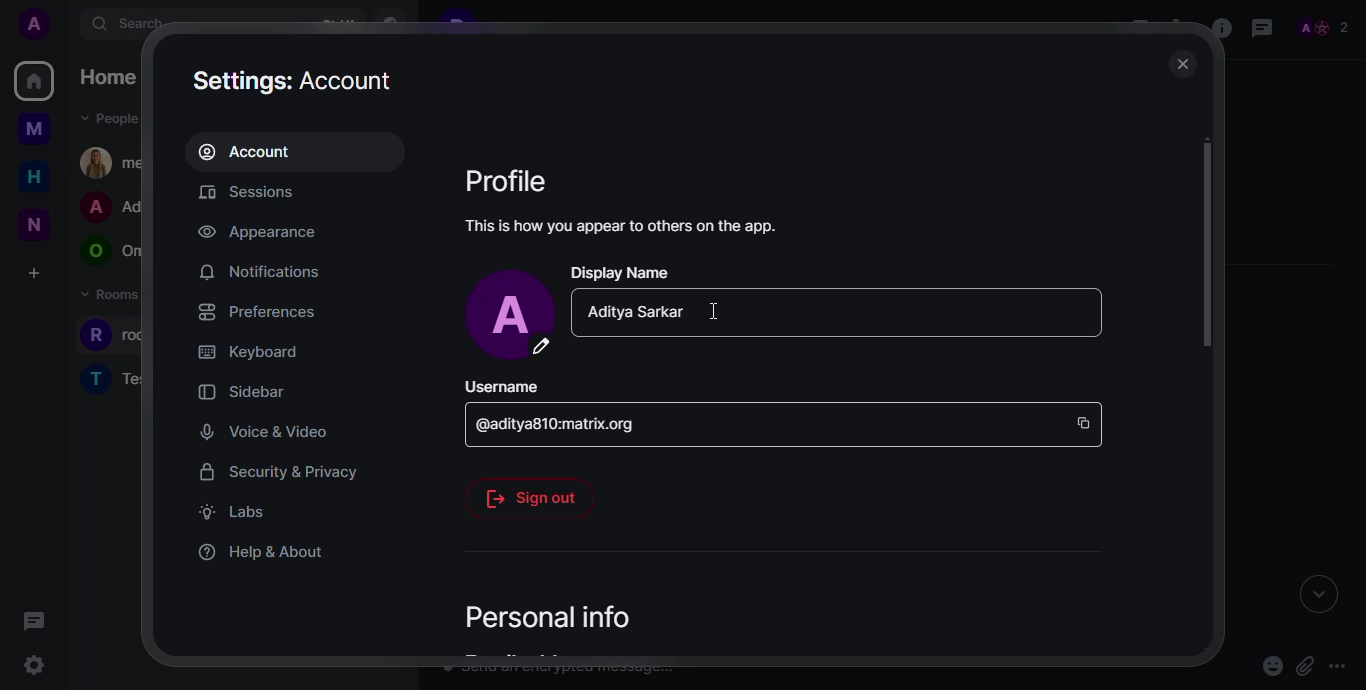  What do you see at coordinates (259, 232) in the screenshot?
I see `appearance` at bounding box center [259, 232].